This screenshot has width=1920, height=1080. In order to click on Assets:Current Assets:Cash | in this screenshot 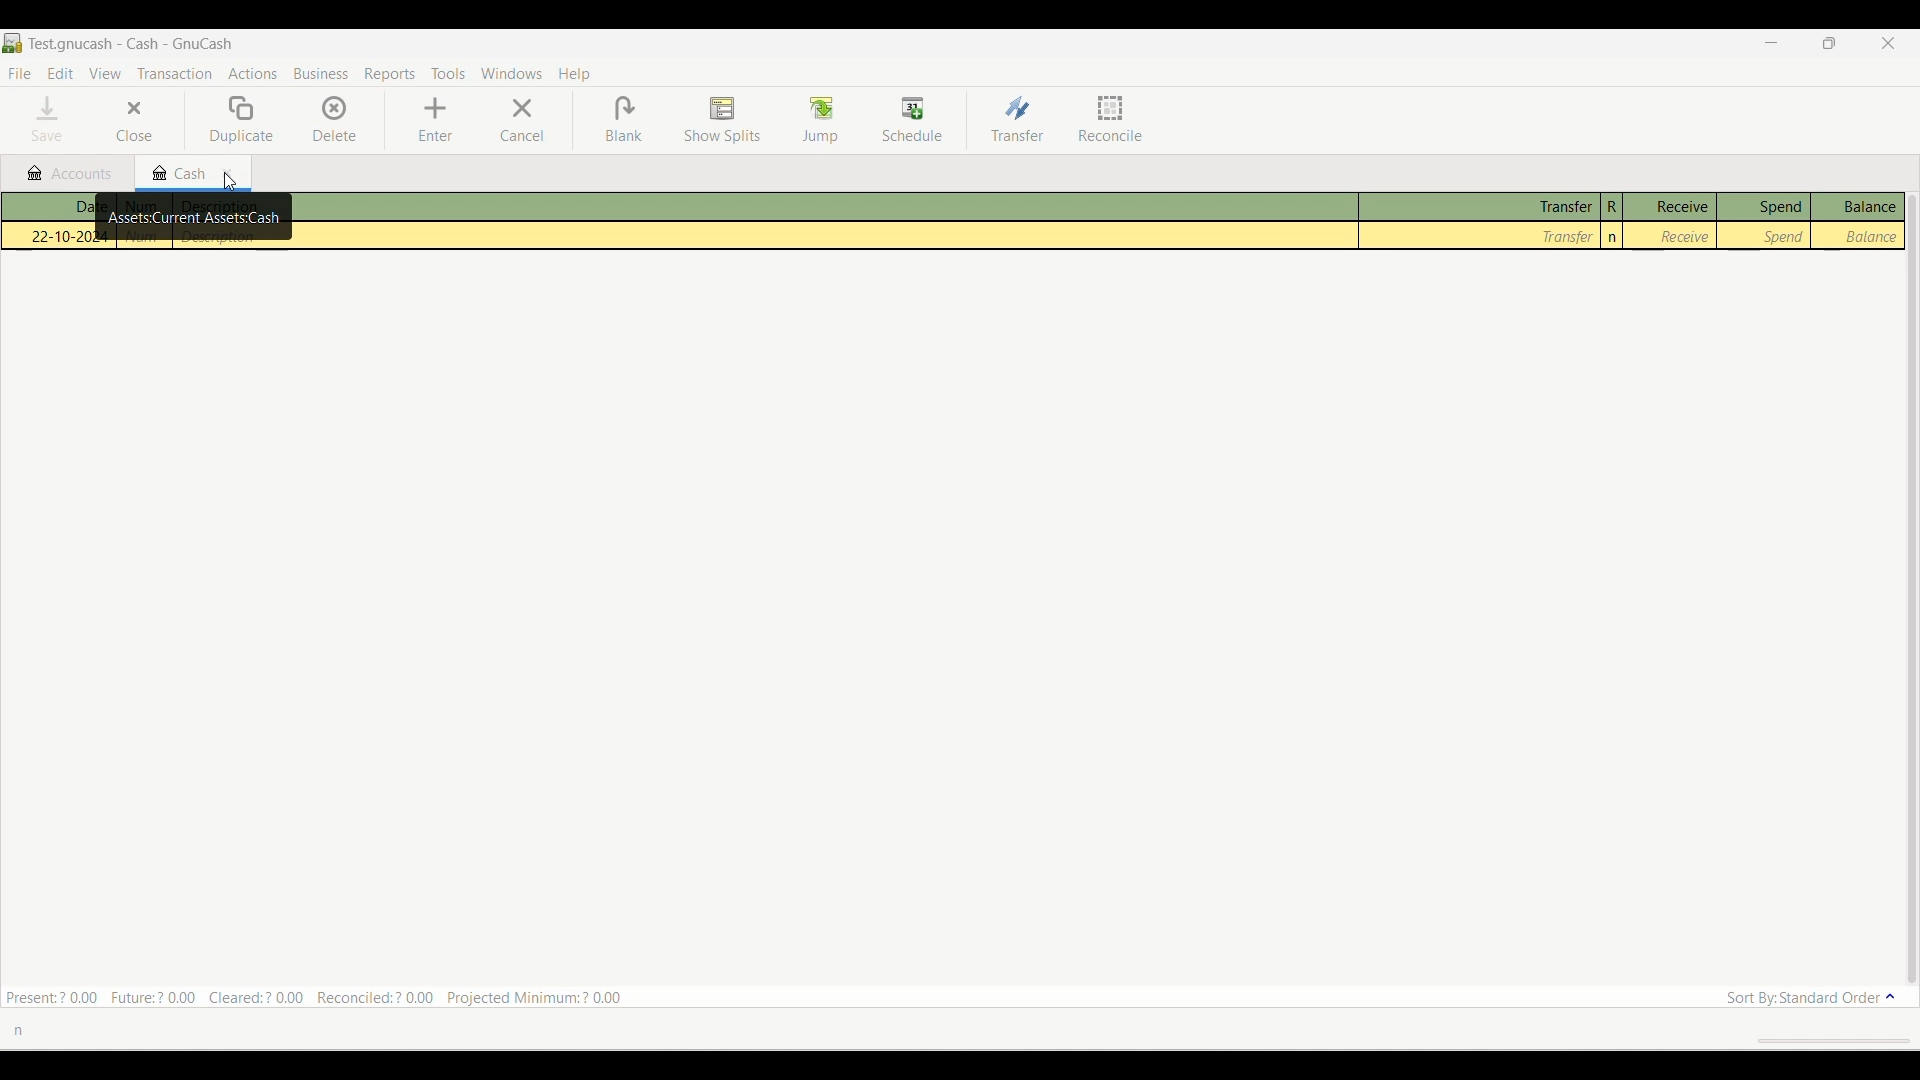, I will do `click(197, 218)`.